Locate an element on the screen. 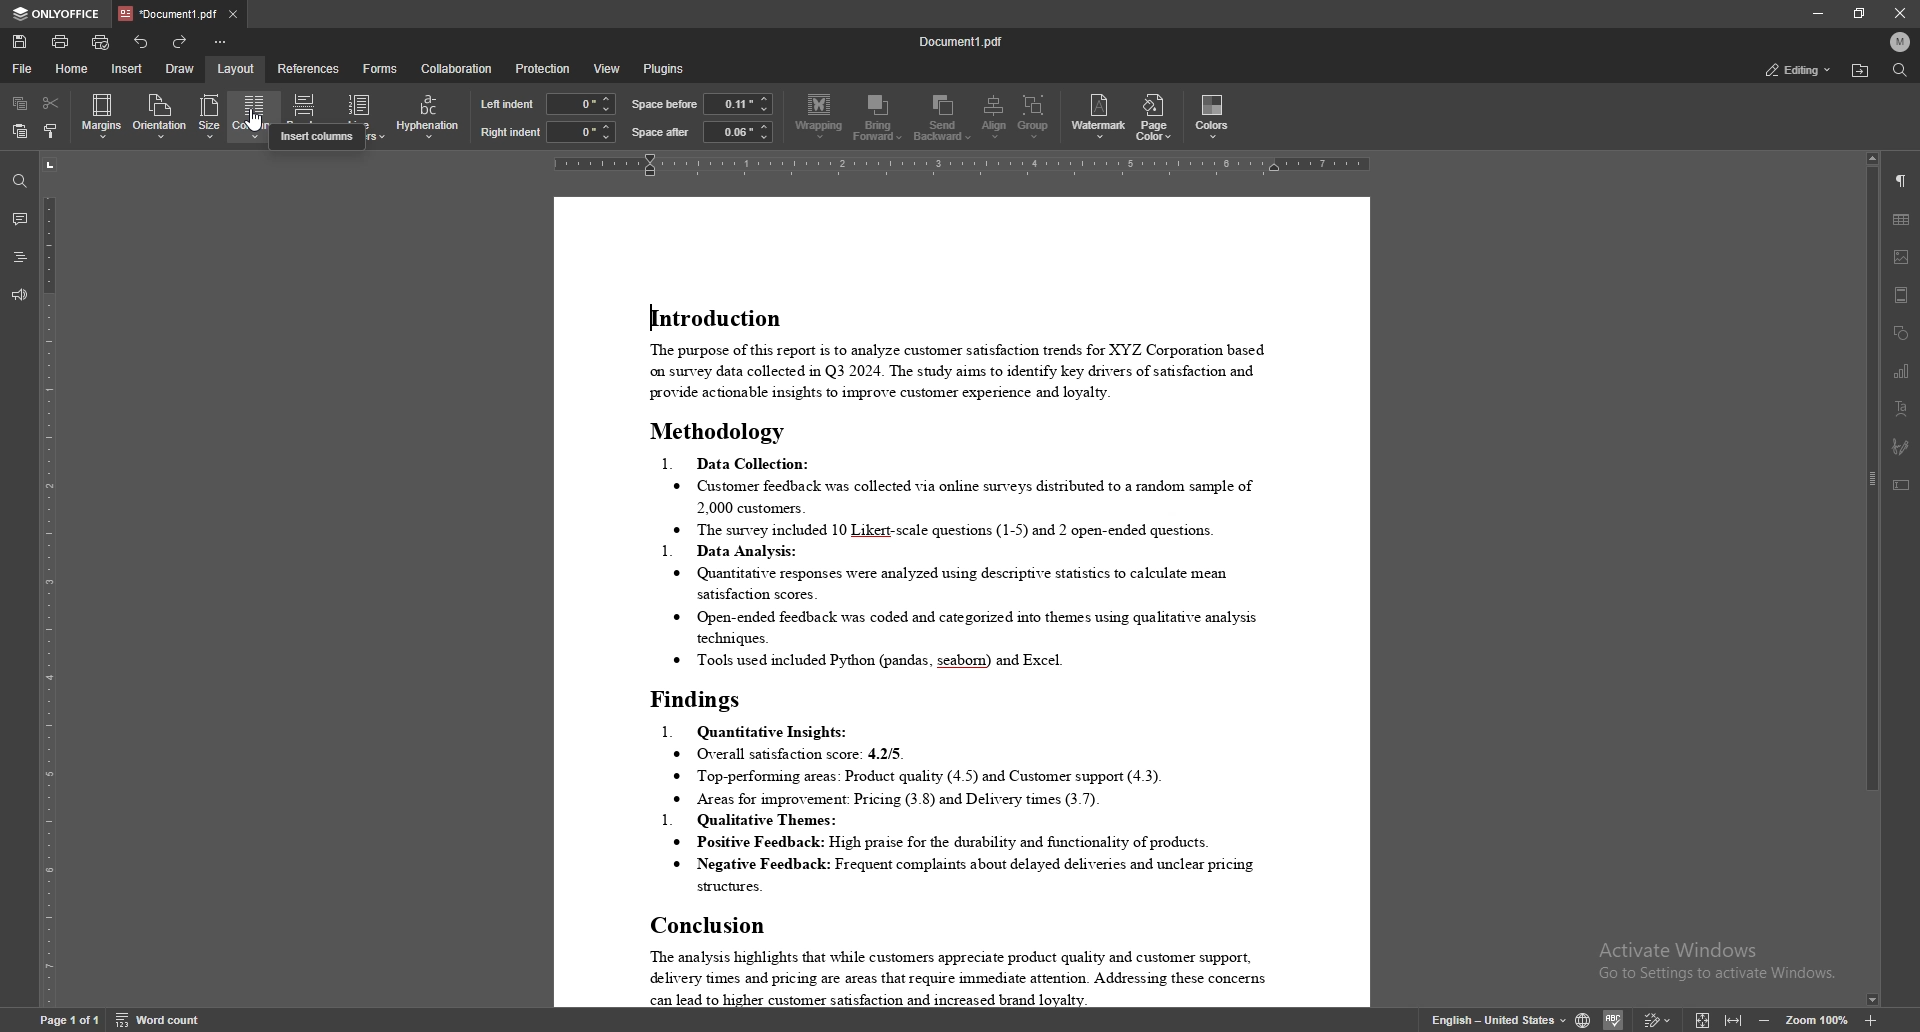 The image size is (1920, 1032). cursor is located at coordinates (261, 128).